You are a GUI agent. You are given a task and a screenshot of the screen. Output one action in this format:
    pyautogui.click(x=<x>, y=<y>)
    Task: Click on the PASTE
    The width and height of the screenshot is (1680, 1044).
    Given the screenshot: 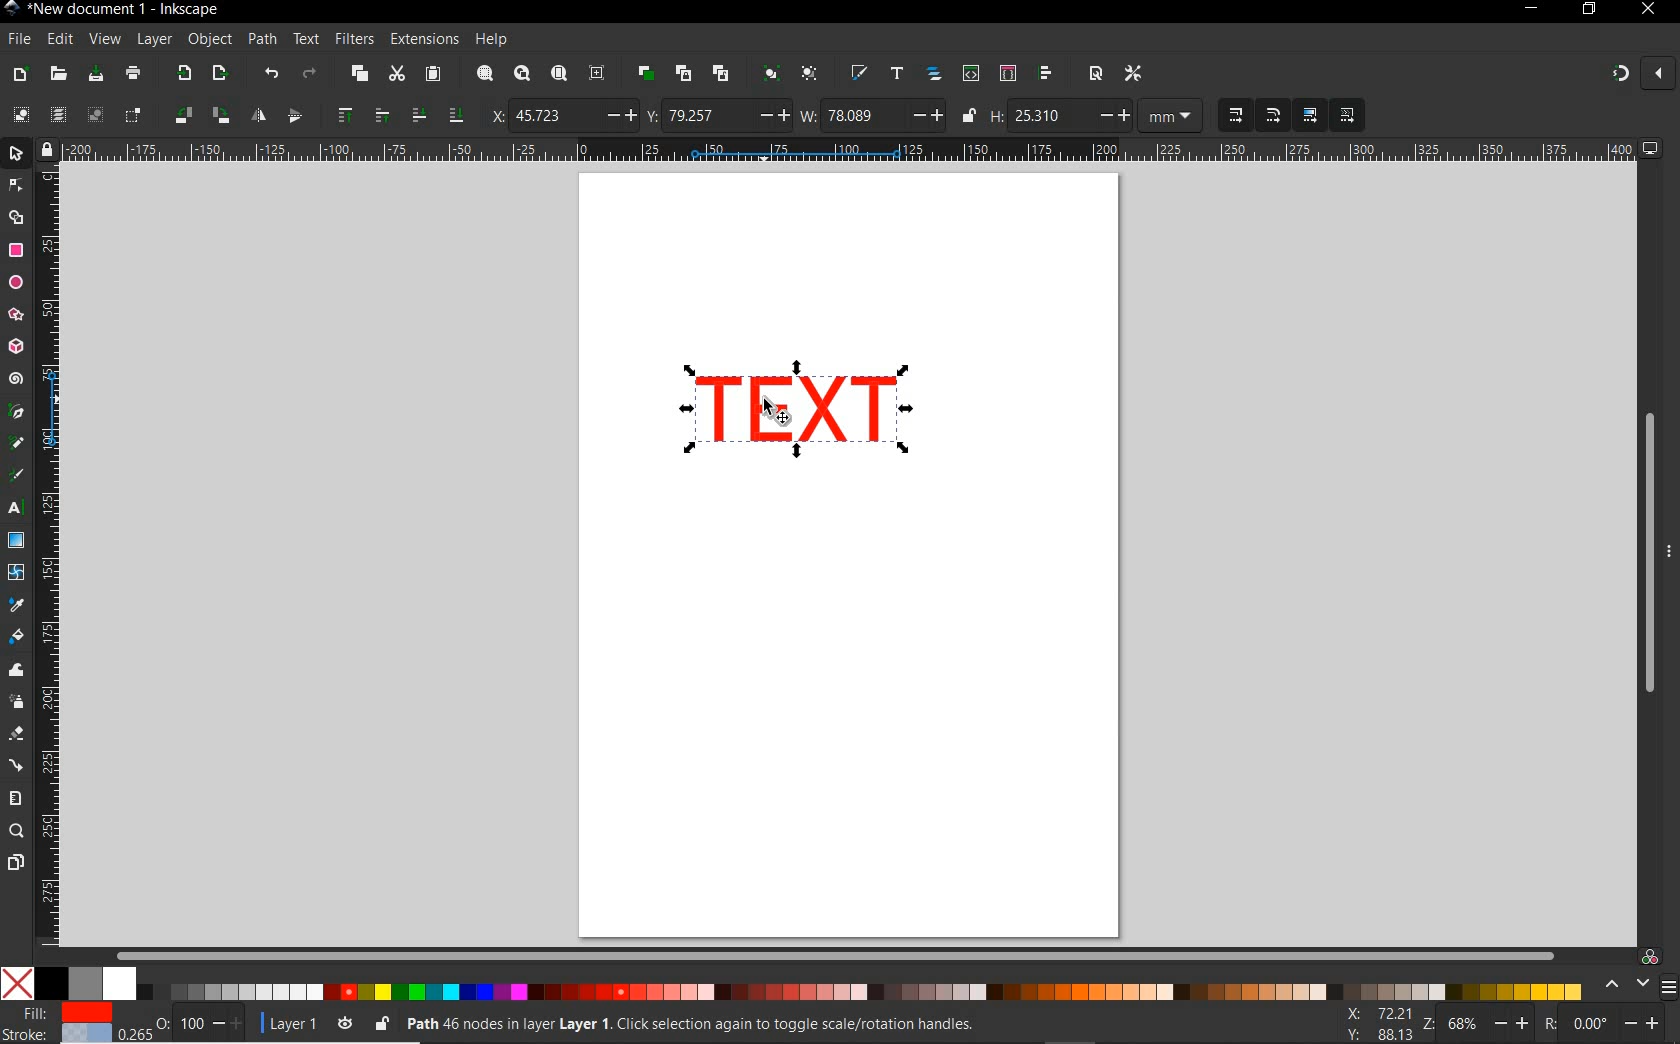 What is the action you would take?
    pyautogui.click(x=434, y=74)
    